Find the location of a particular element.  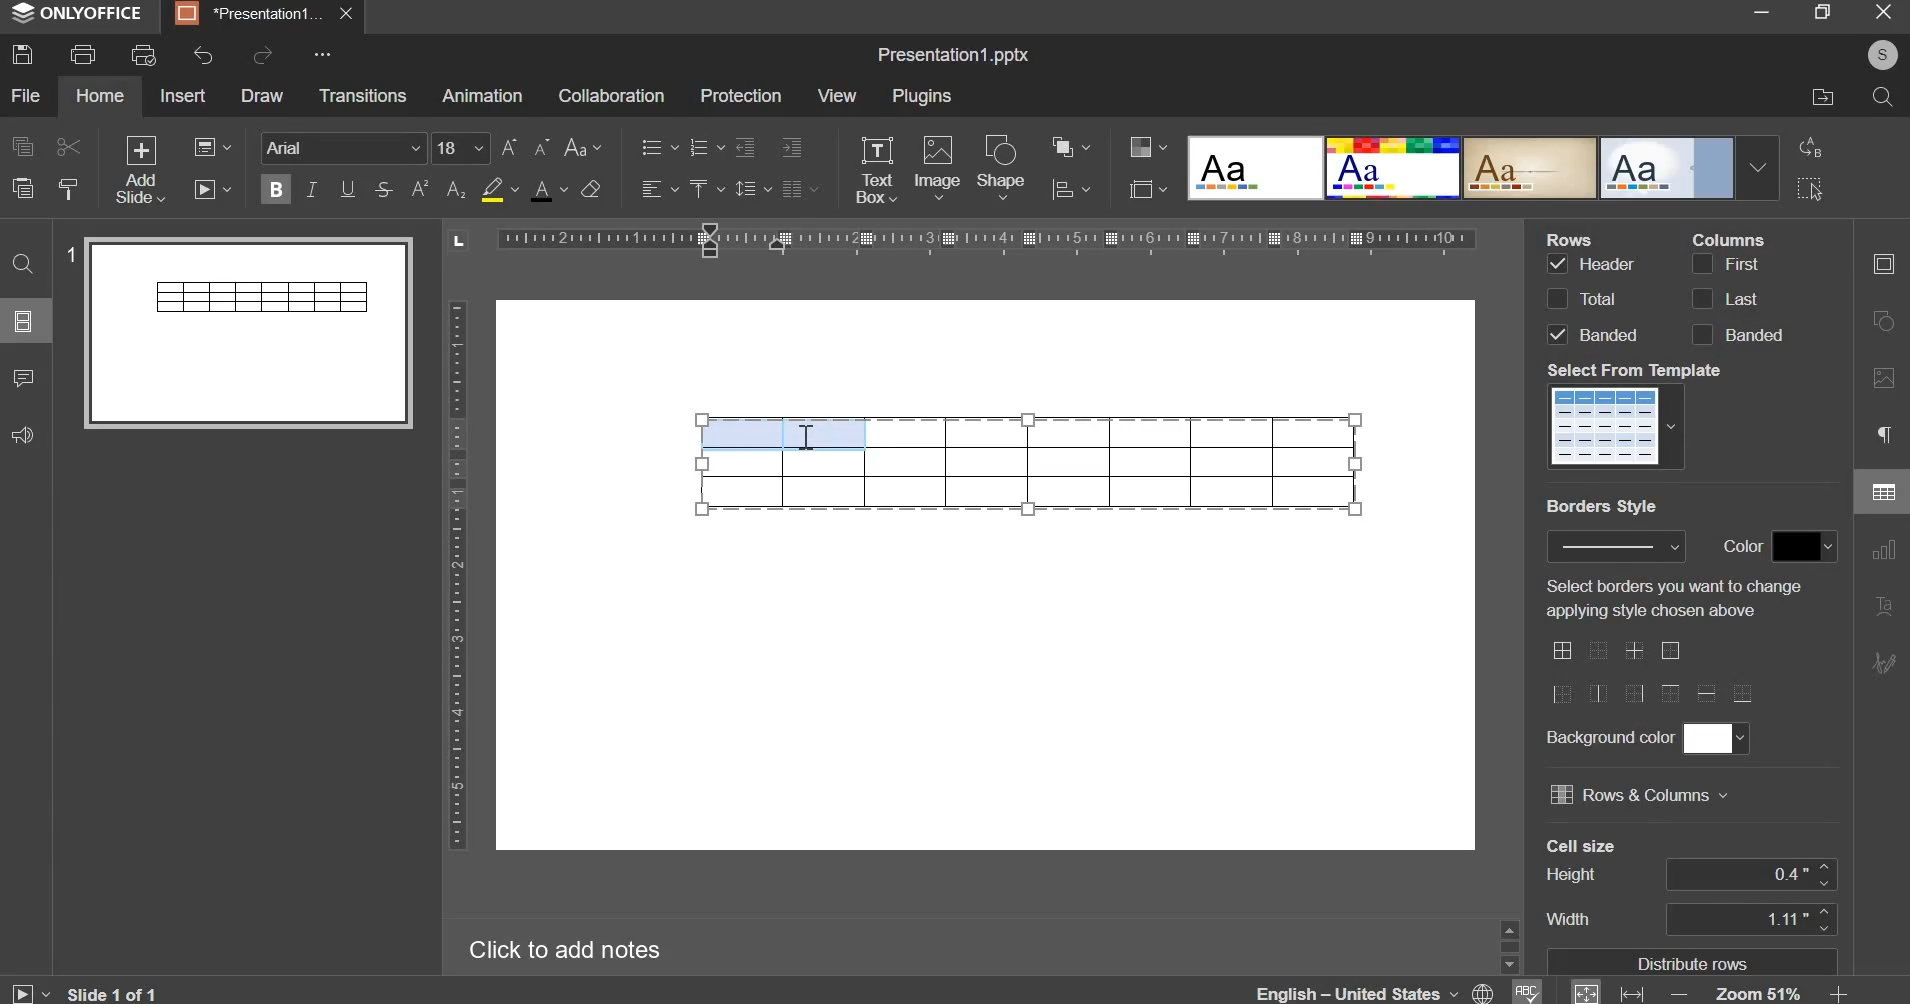

numbering is located at coordinates (703, 148).